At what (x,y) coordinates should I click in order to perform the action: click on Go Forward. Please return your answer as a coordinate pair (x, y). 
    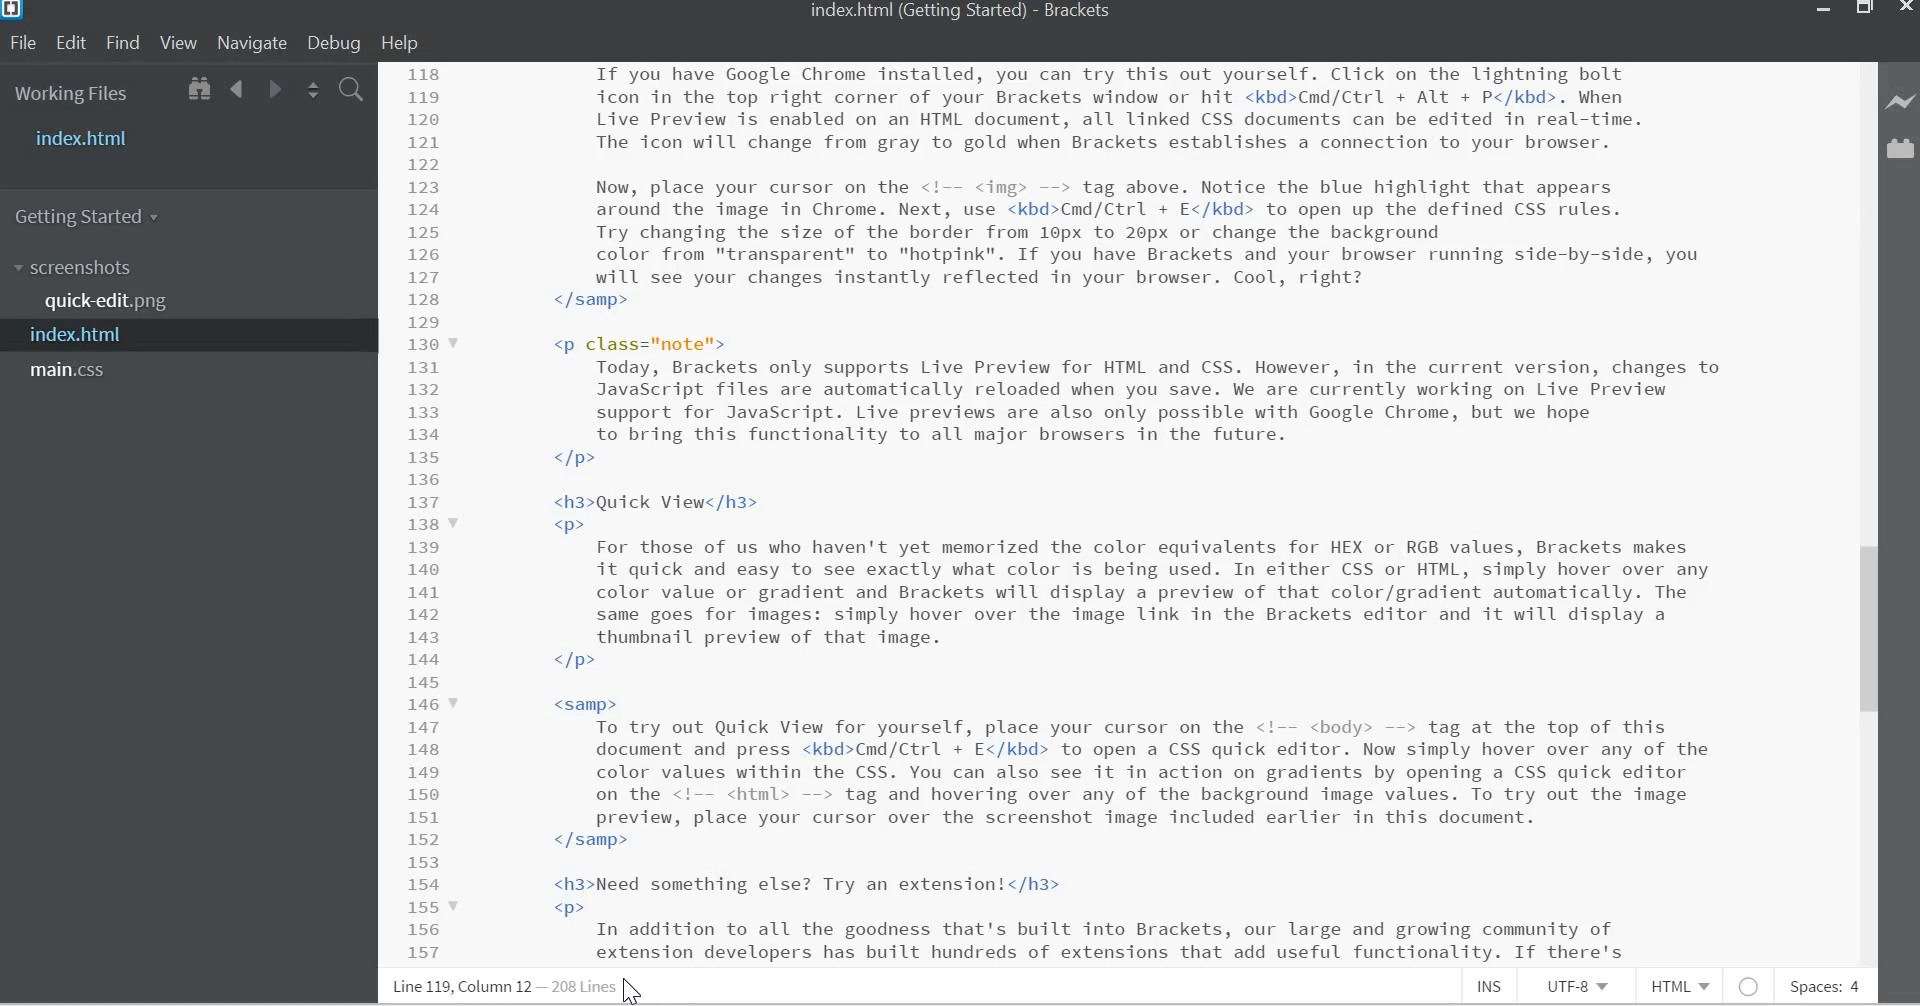
    Looking at the image, I should click on (273, 88).